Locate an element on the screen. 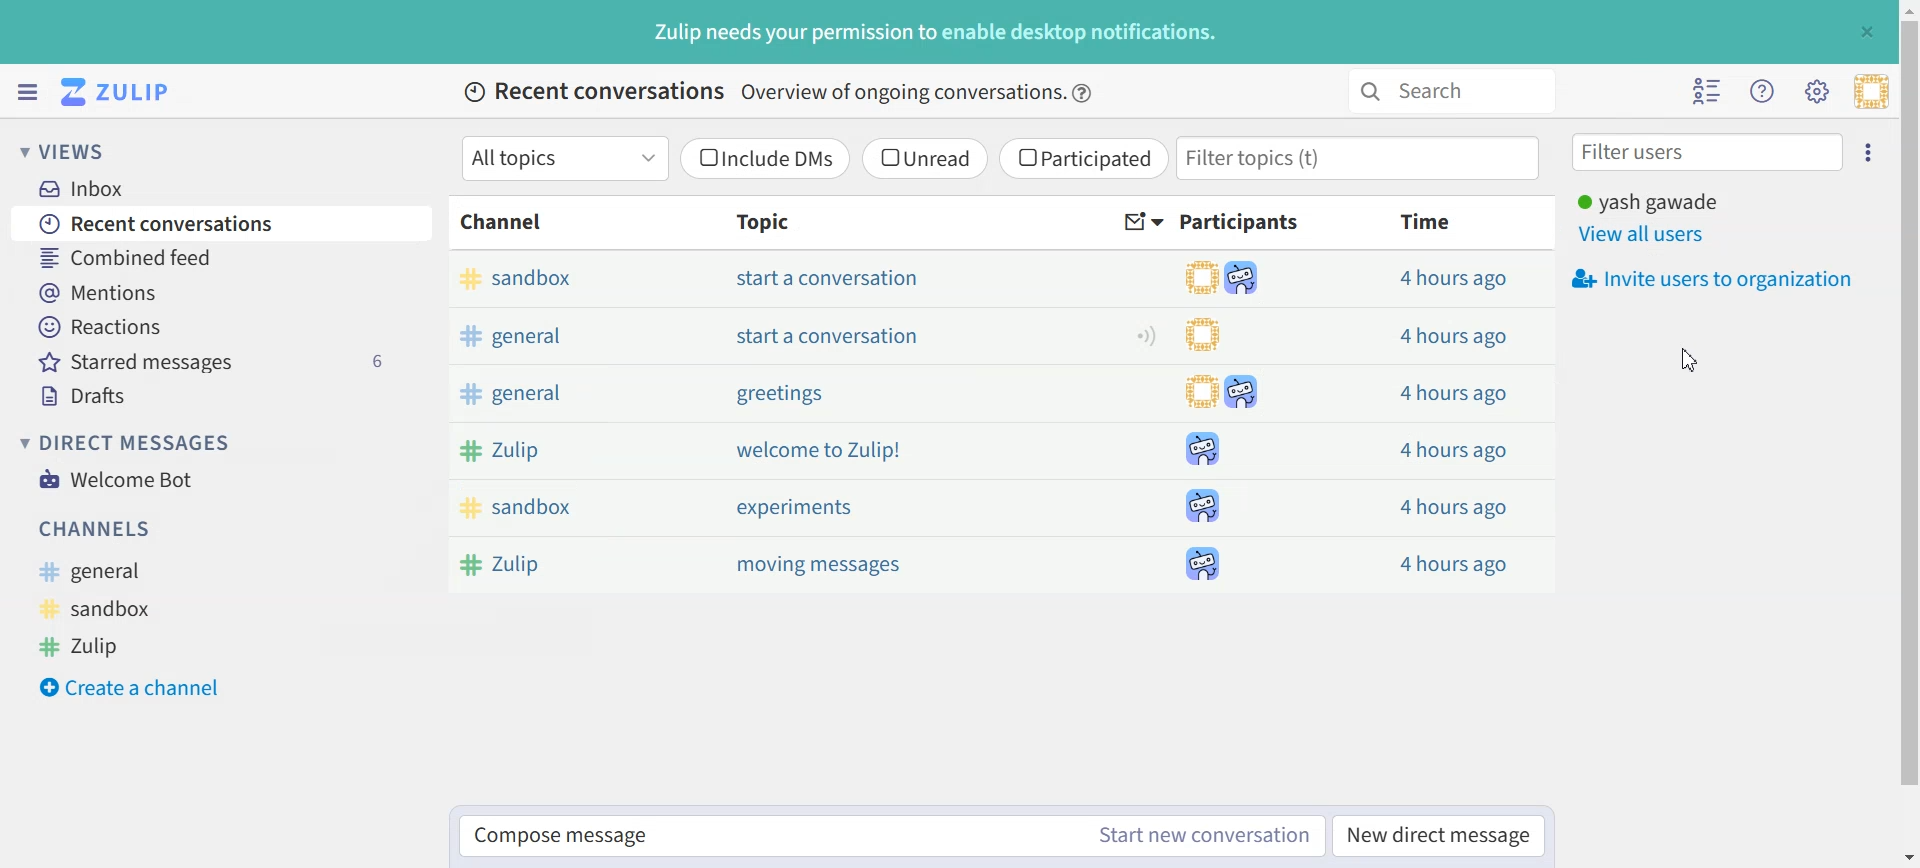 This screenshot has width=1920, height=868. 4 hours ago is located at coordinates (1454, 560).